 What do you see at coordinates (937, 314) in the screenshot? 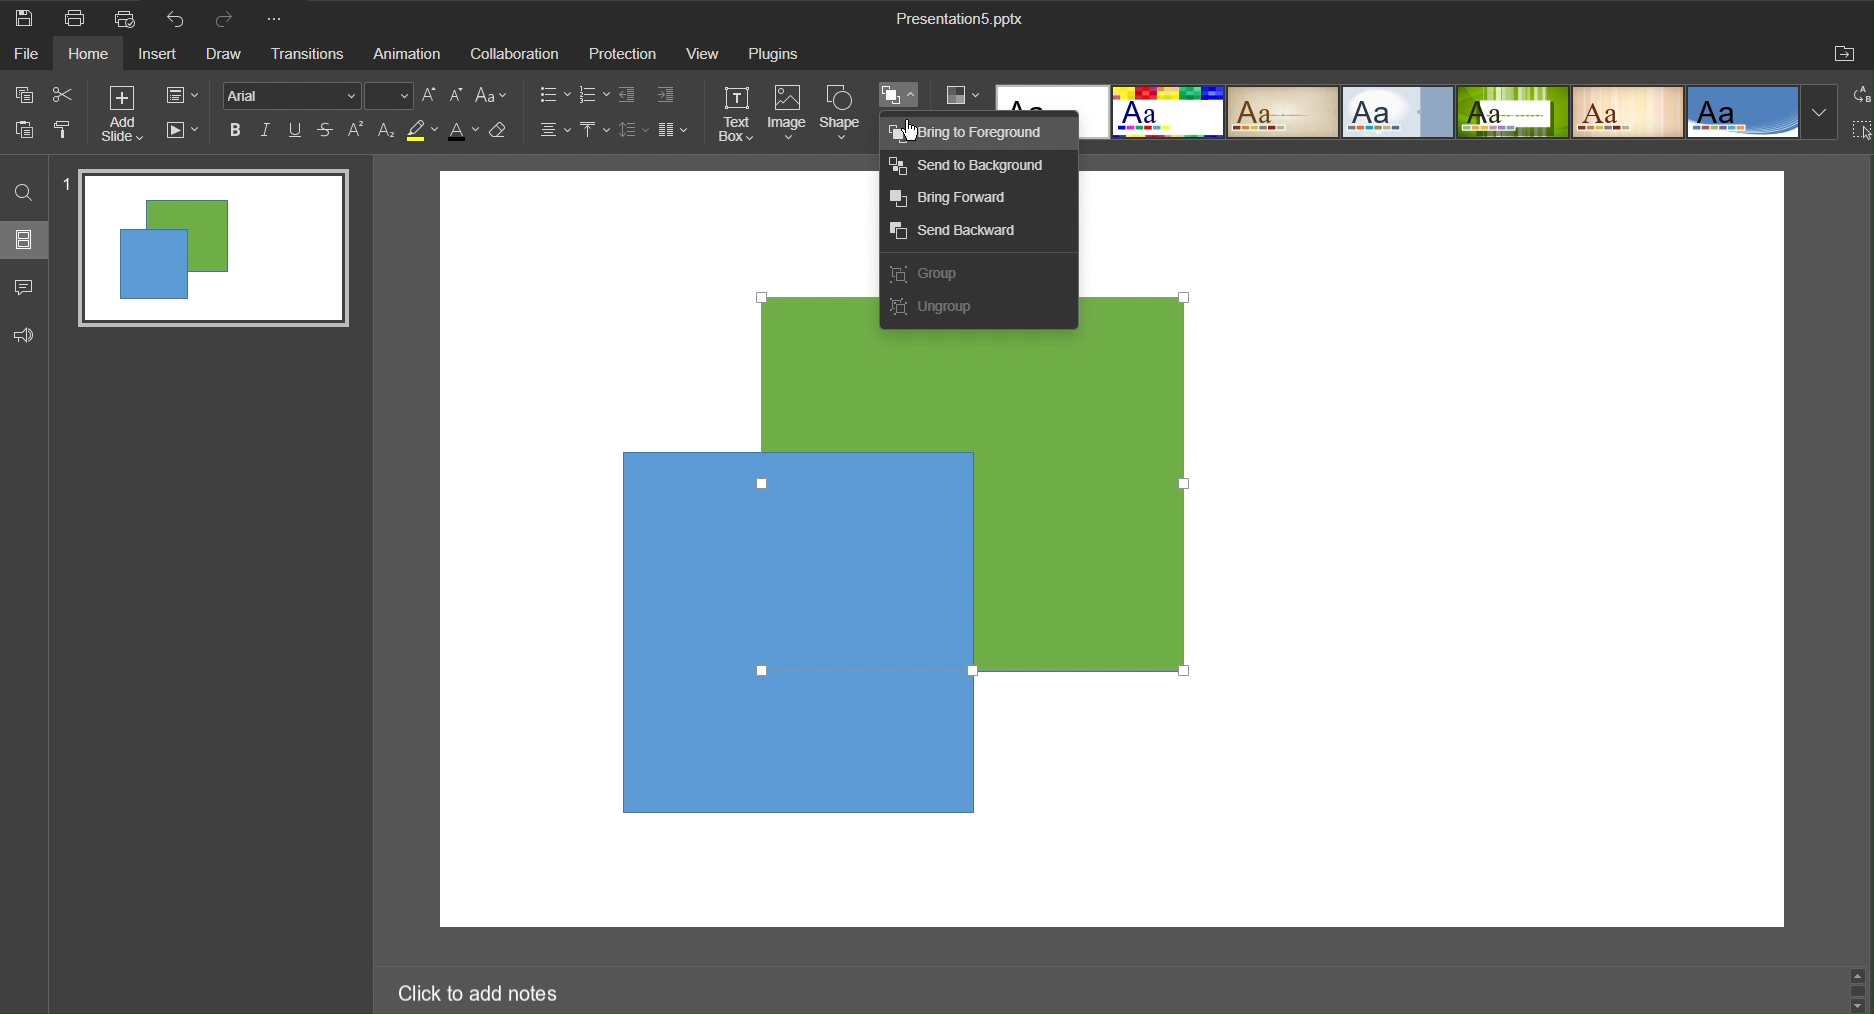
I see `Ungroup` at bounding box center [937, 314].